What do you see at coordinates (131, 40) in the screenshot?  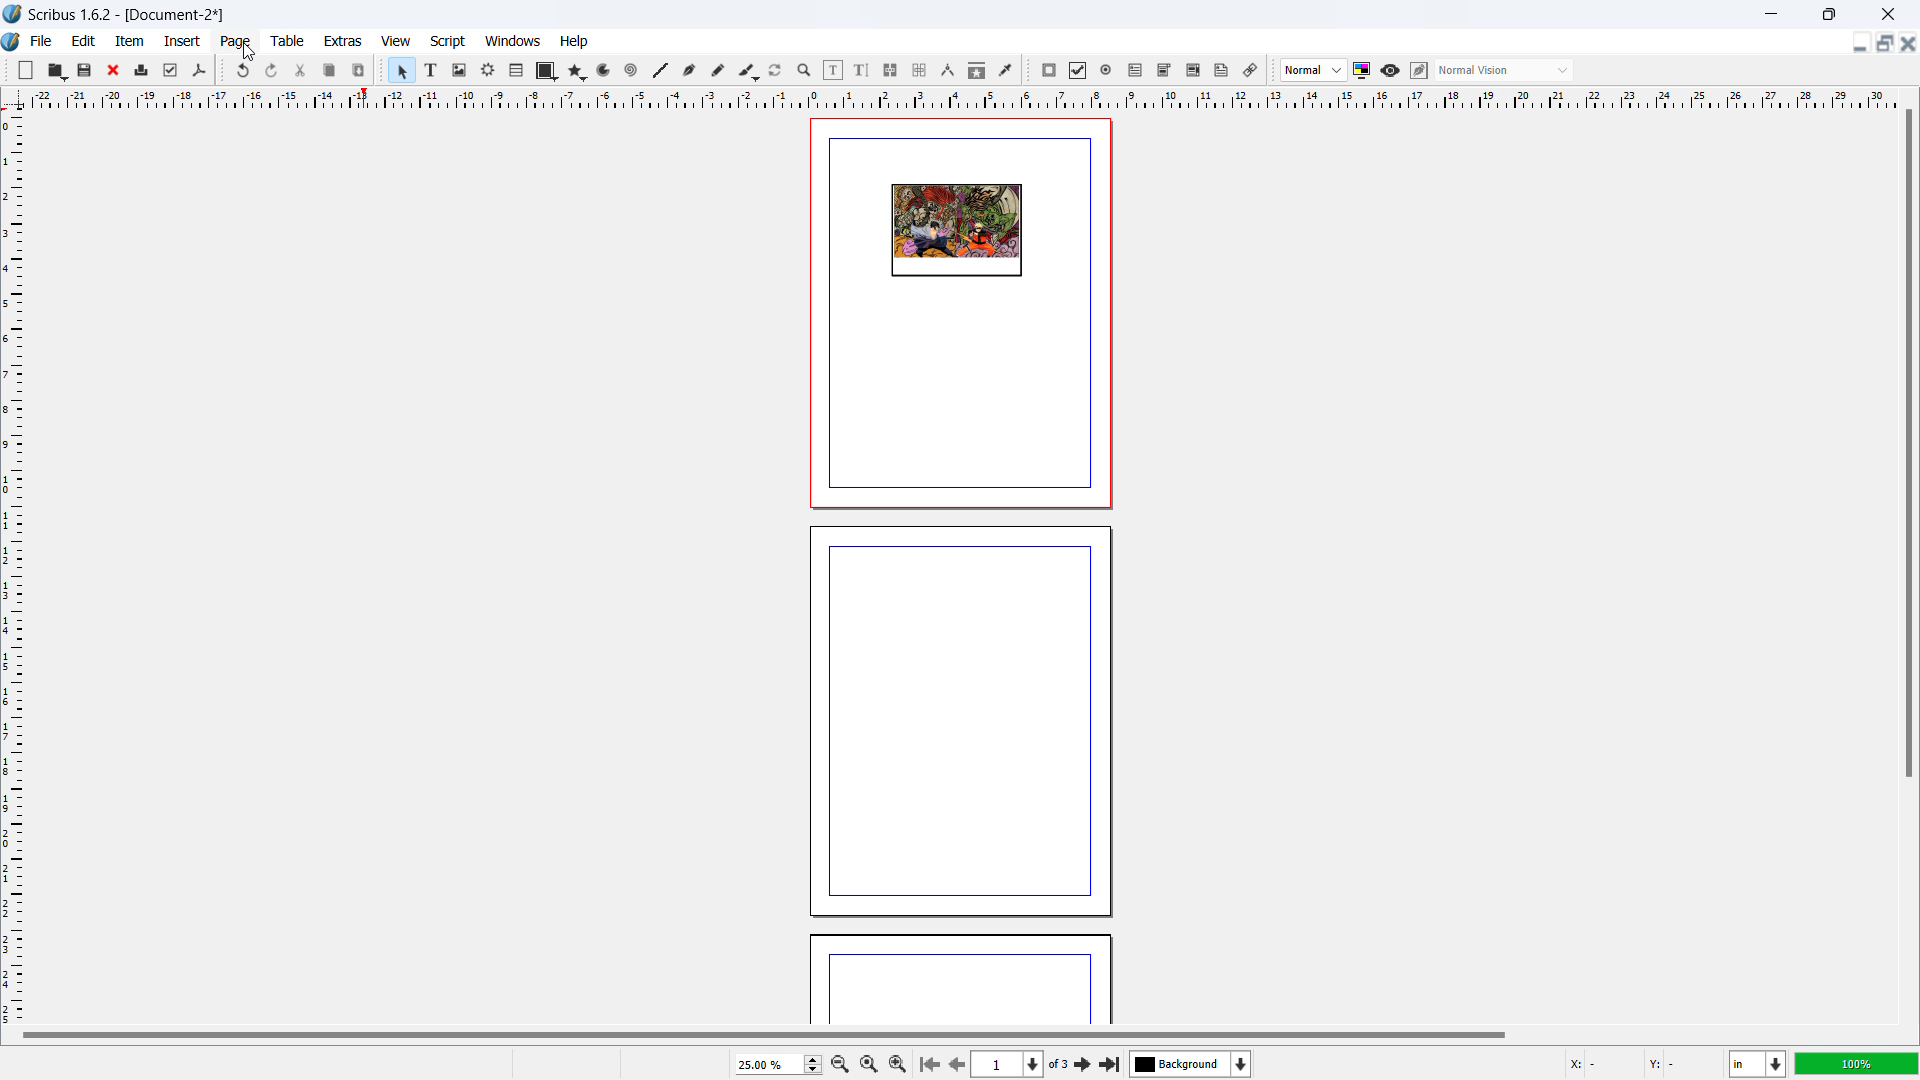 I see `item` at bounding box center [131, 40].